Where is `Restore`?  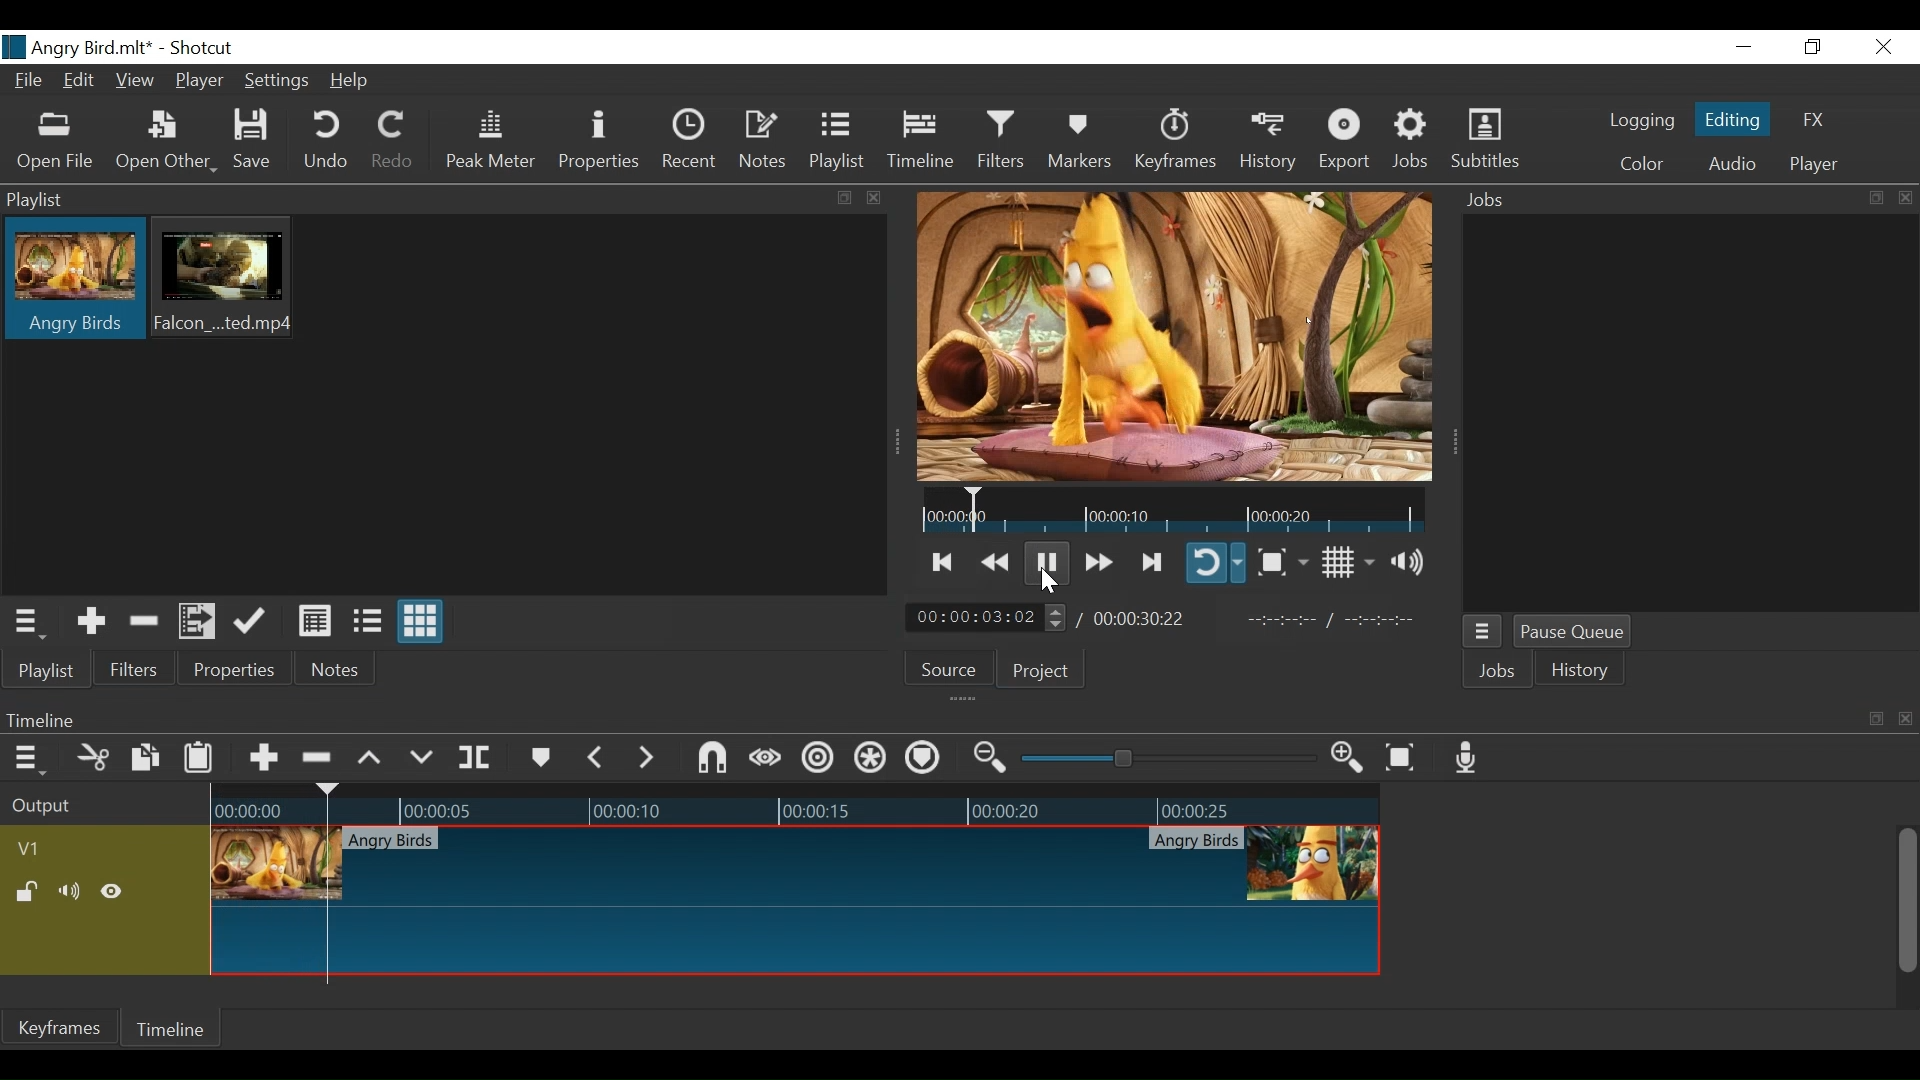
Restore is located at coordinates (1810, 47).